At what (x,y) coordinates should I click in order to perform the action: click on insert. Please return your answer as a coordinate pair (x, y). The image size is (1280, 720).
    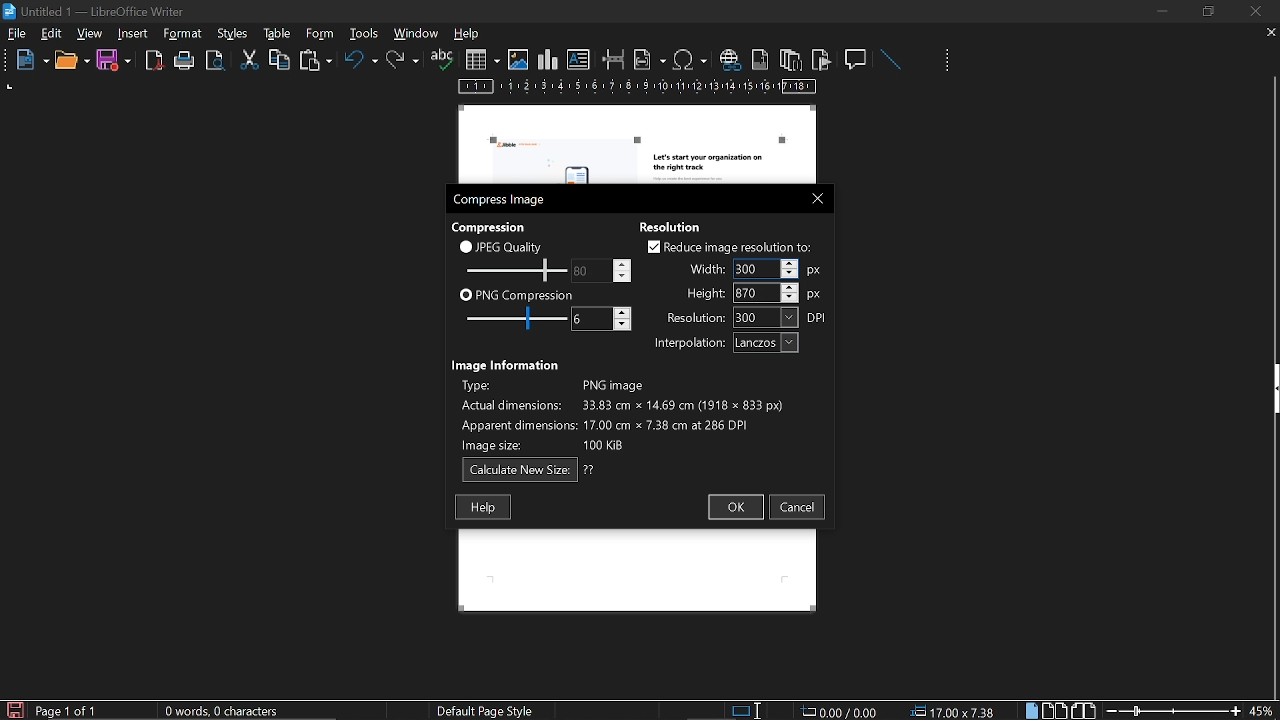
    Looking at the image, I should click on (134, 34).